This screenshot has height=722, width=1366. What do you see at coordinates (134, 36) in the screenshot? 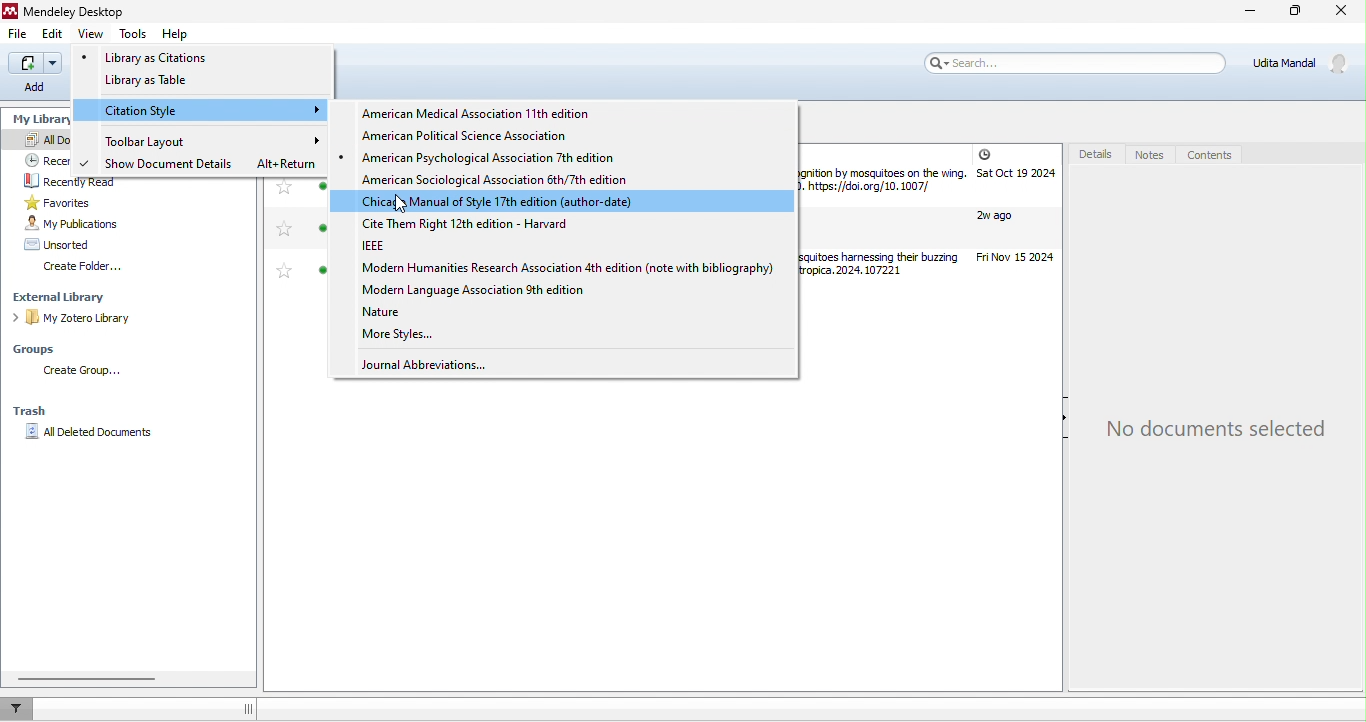
I see `tools` at bounding box center [134, 36].